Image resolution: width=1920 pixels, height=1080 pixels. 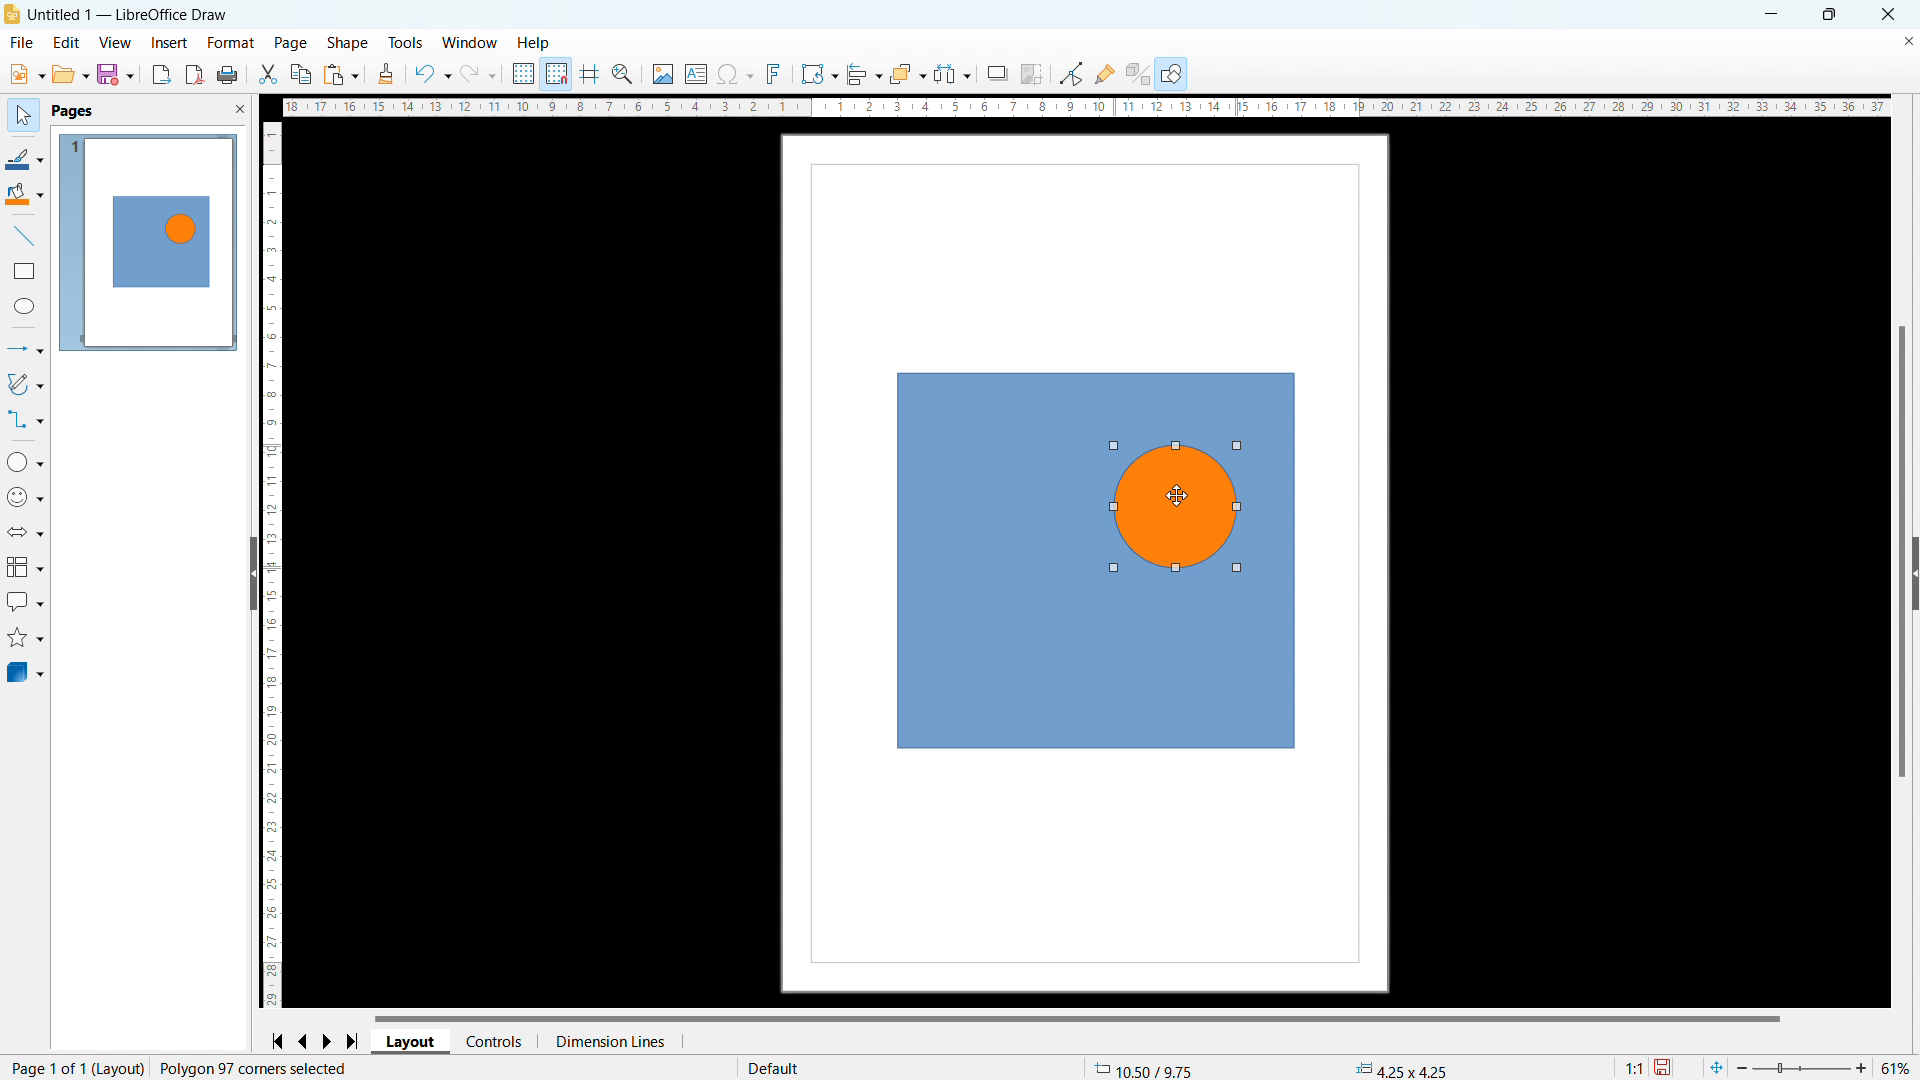 What do you see at coordinates (129, 14) in the screenshot?
I see `Untitled 1 - LibreOffice Draw` at bounding box center [129, 14].